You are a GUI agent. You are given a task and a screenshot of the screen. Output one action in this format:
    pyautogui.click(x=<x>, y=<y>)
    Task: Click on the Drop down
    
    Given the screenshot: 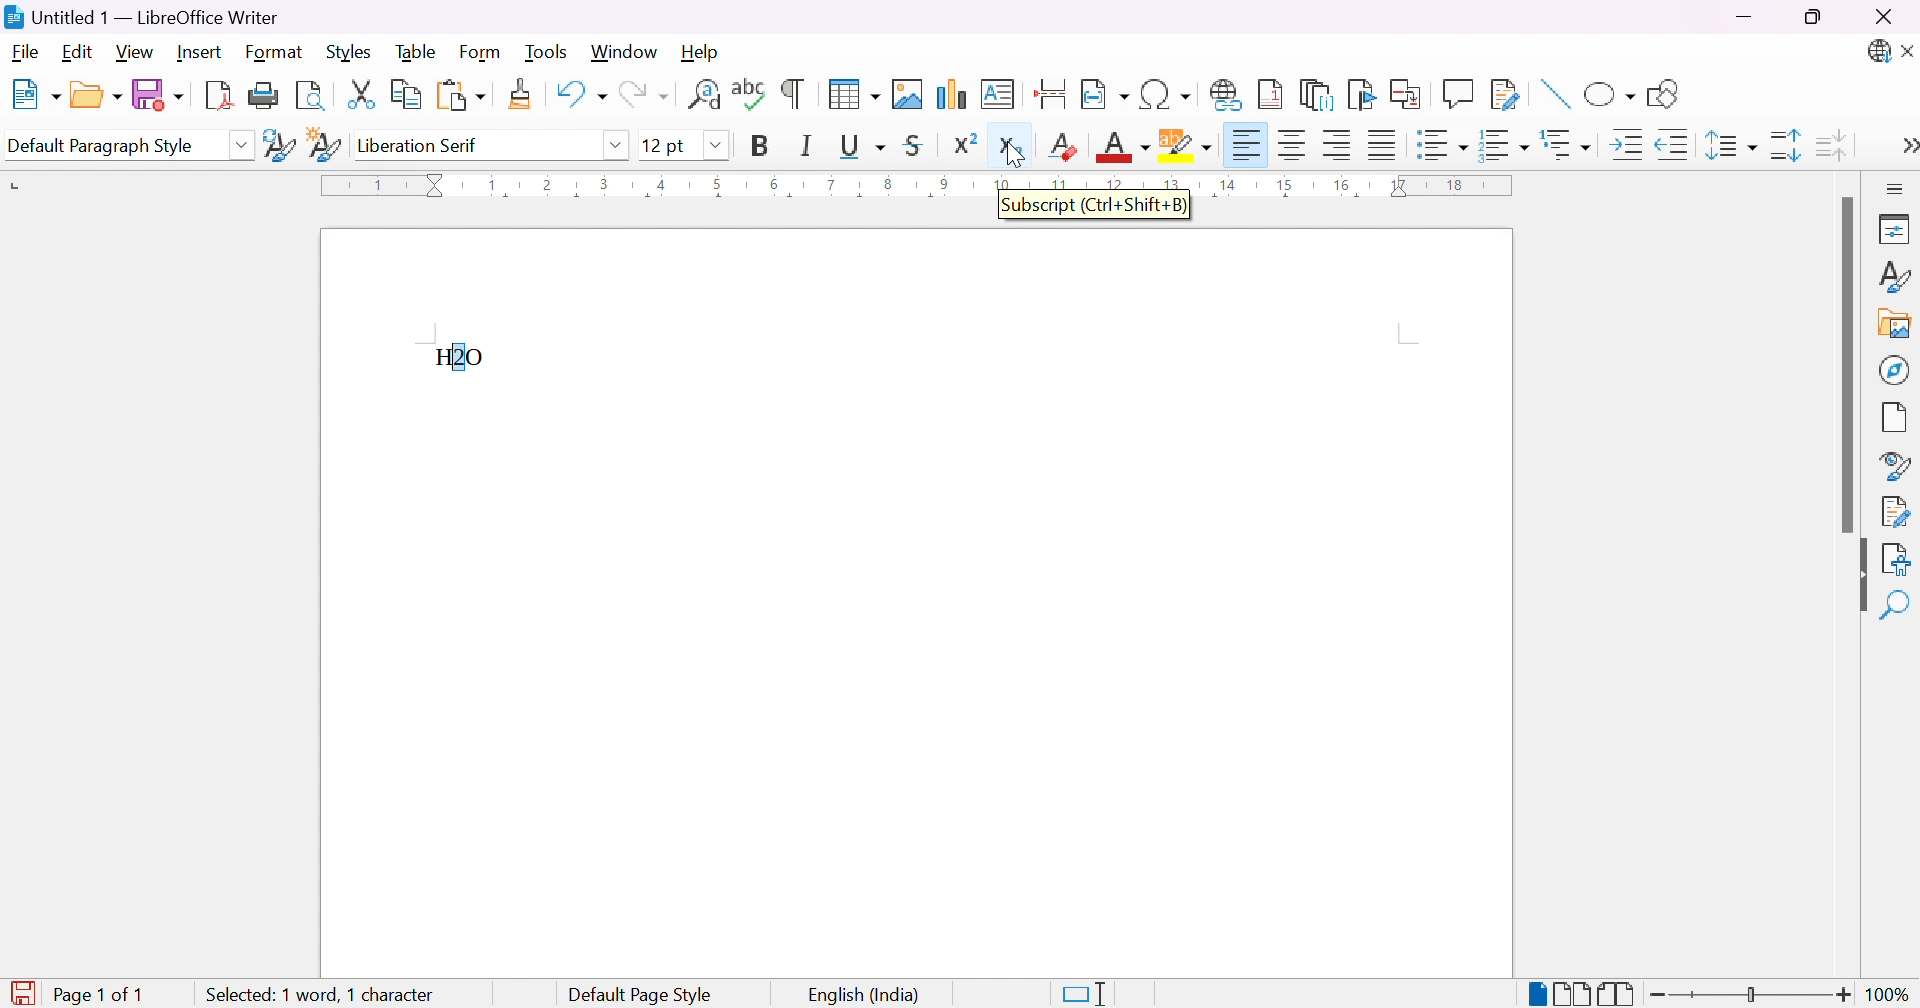 What is the action you would take?
    pyautogui.click(x=241, y=145)
    